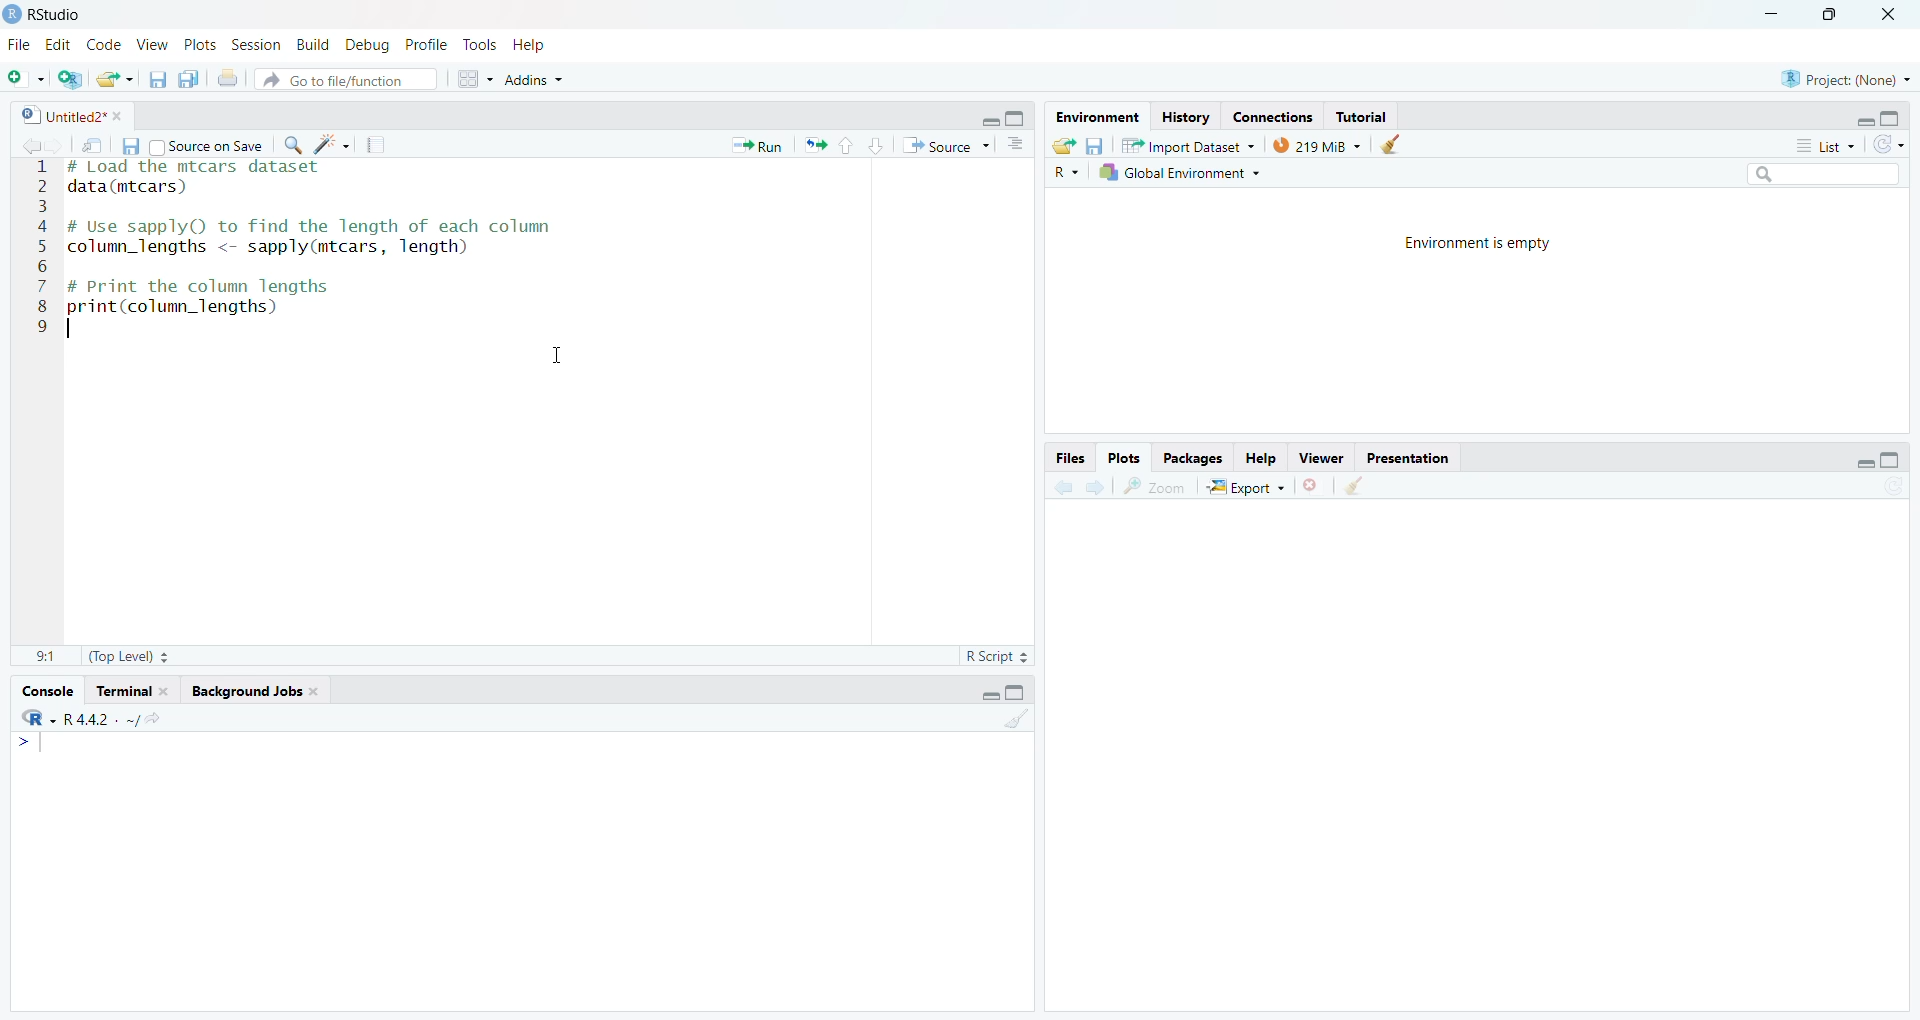 This screenshot has width=1920, height=1020. I want to click on Tools, so click(483, 45).